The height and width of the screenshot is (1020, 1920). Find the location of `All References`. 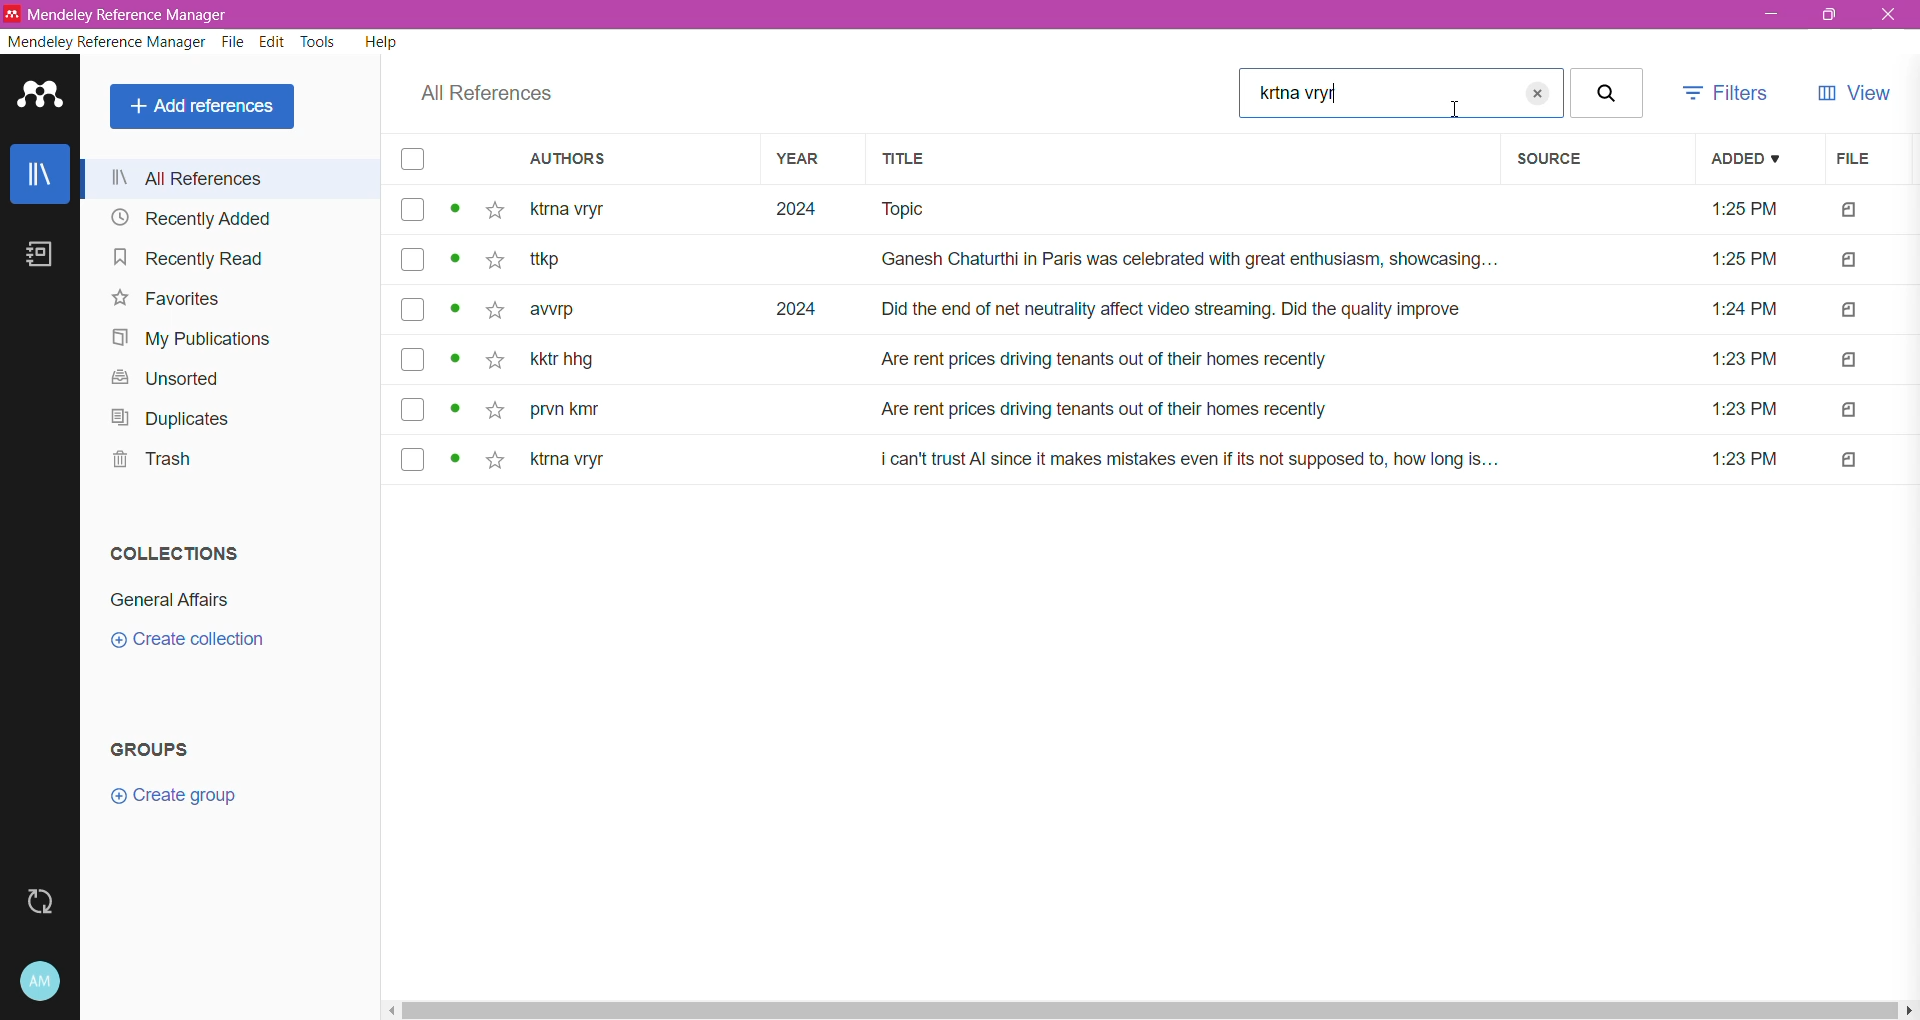

All References is located at coordinates (234, 176).